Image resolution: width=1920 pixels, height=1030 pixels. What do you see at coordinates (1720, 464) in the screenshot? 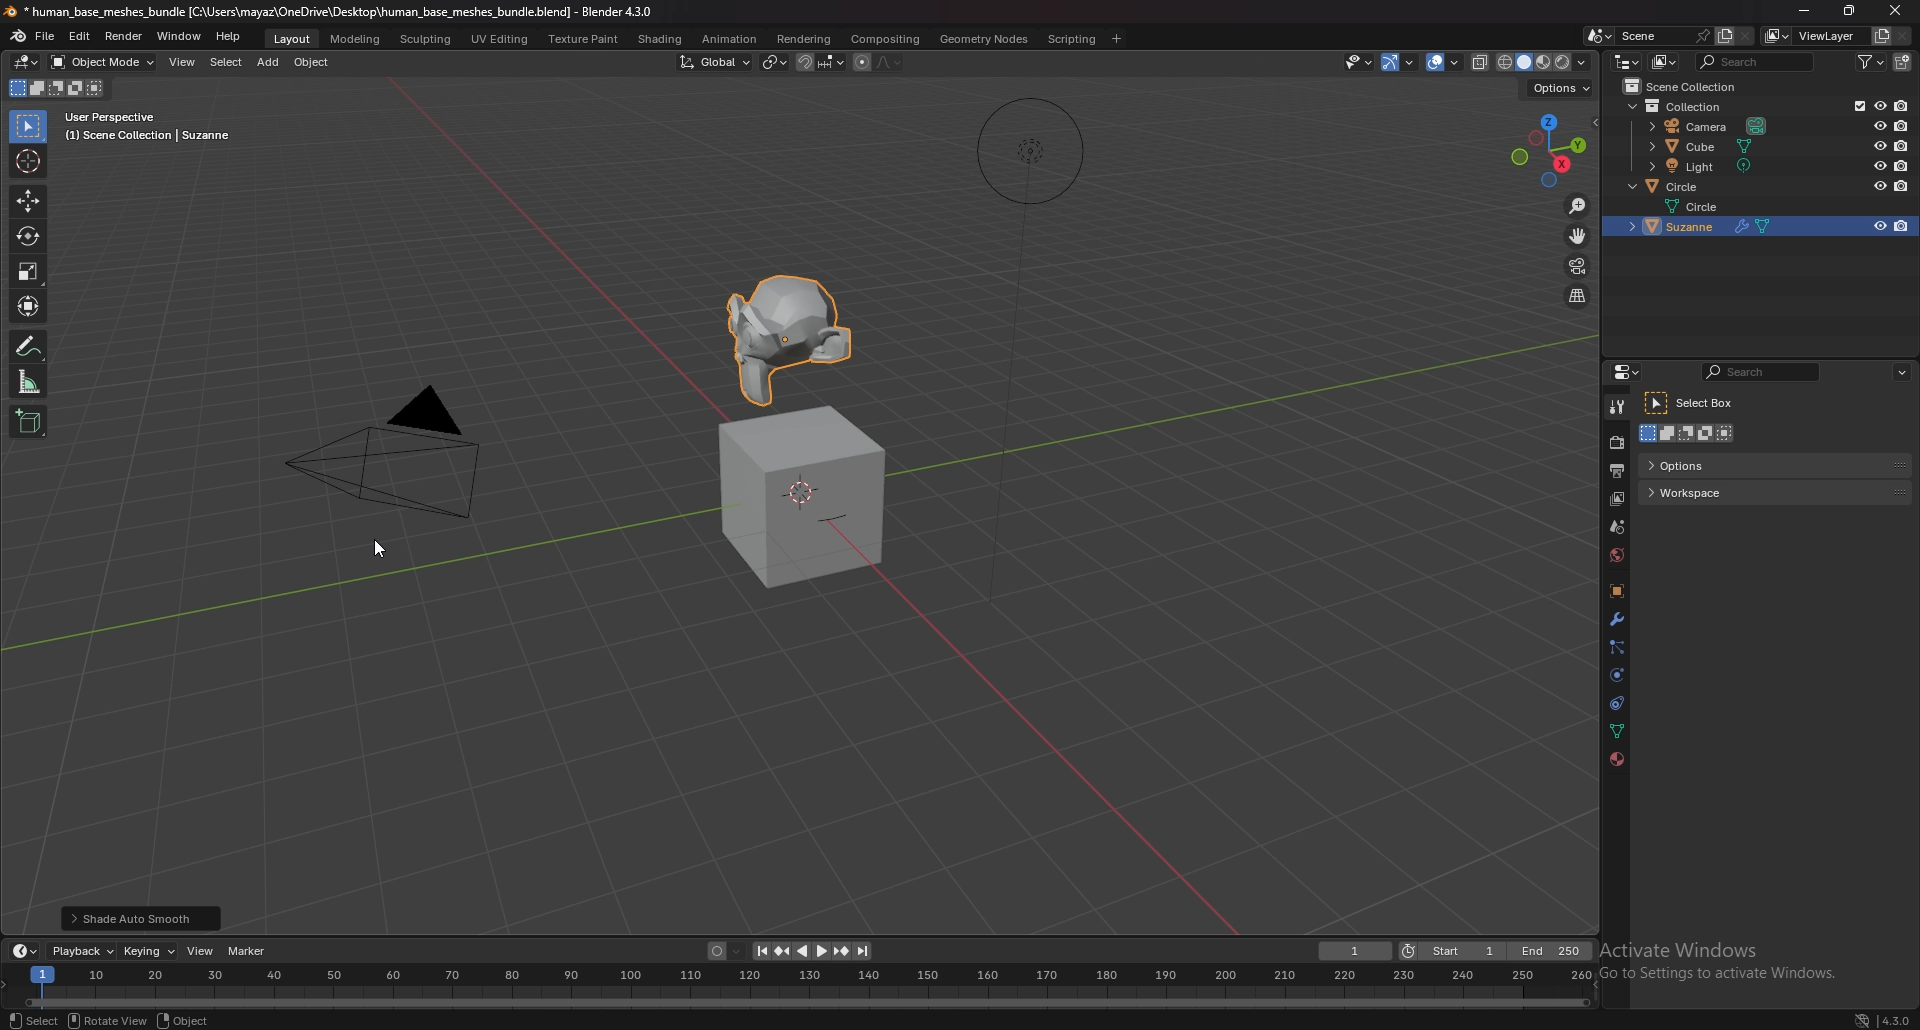
I see `options` at bounding box center [1720, 464].